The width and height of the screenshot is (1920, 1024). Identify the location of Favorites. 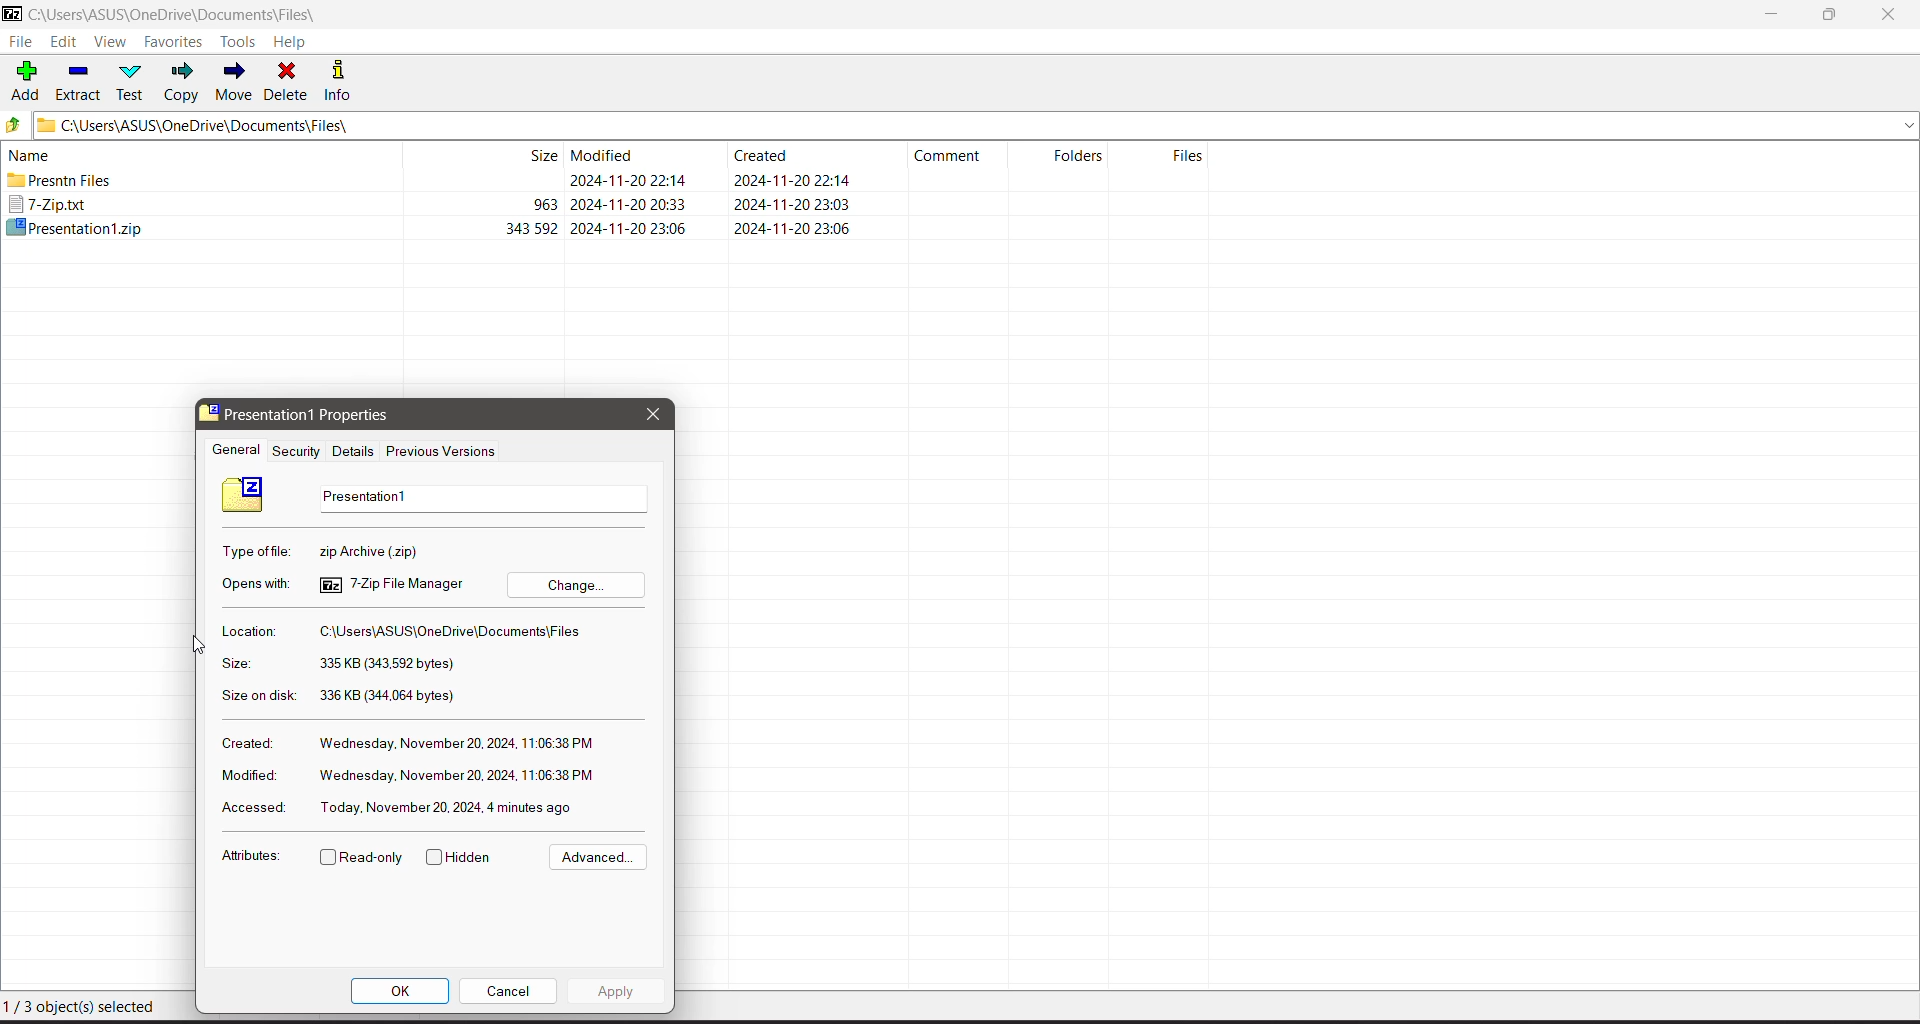
(174, 42).